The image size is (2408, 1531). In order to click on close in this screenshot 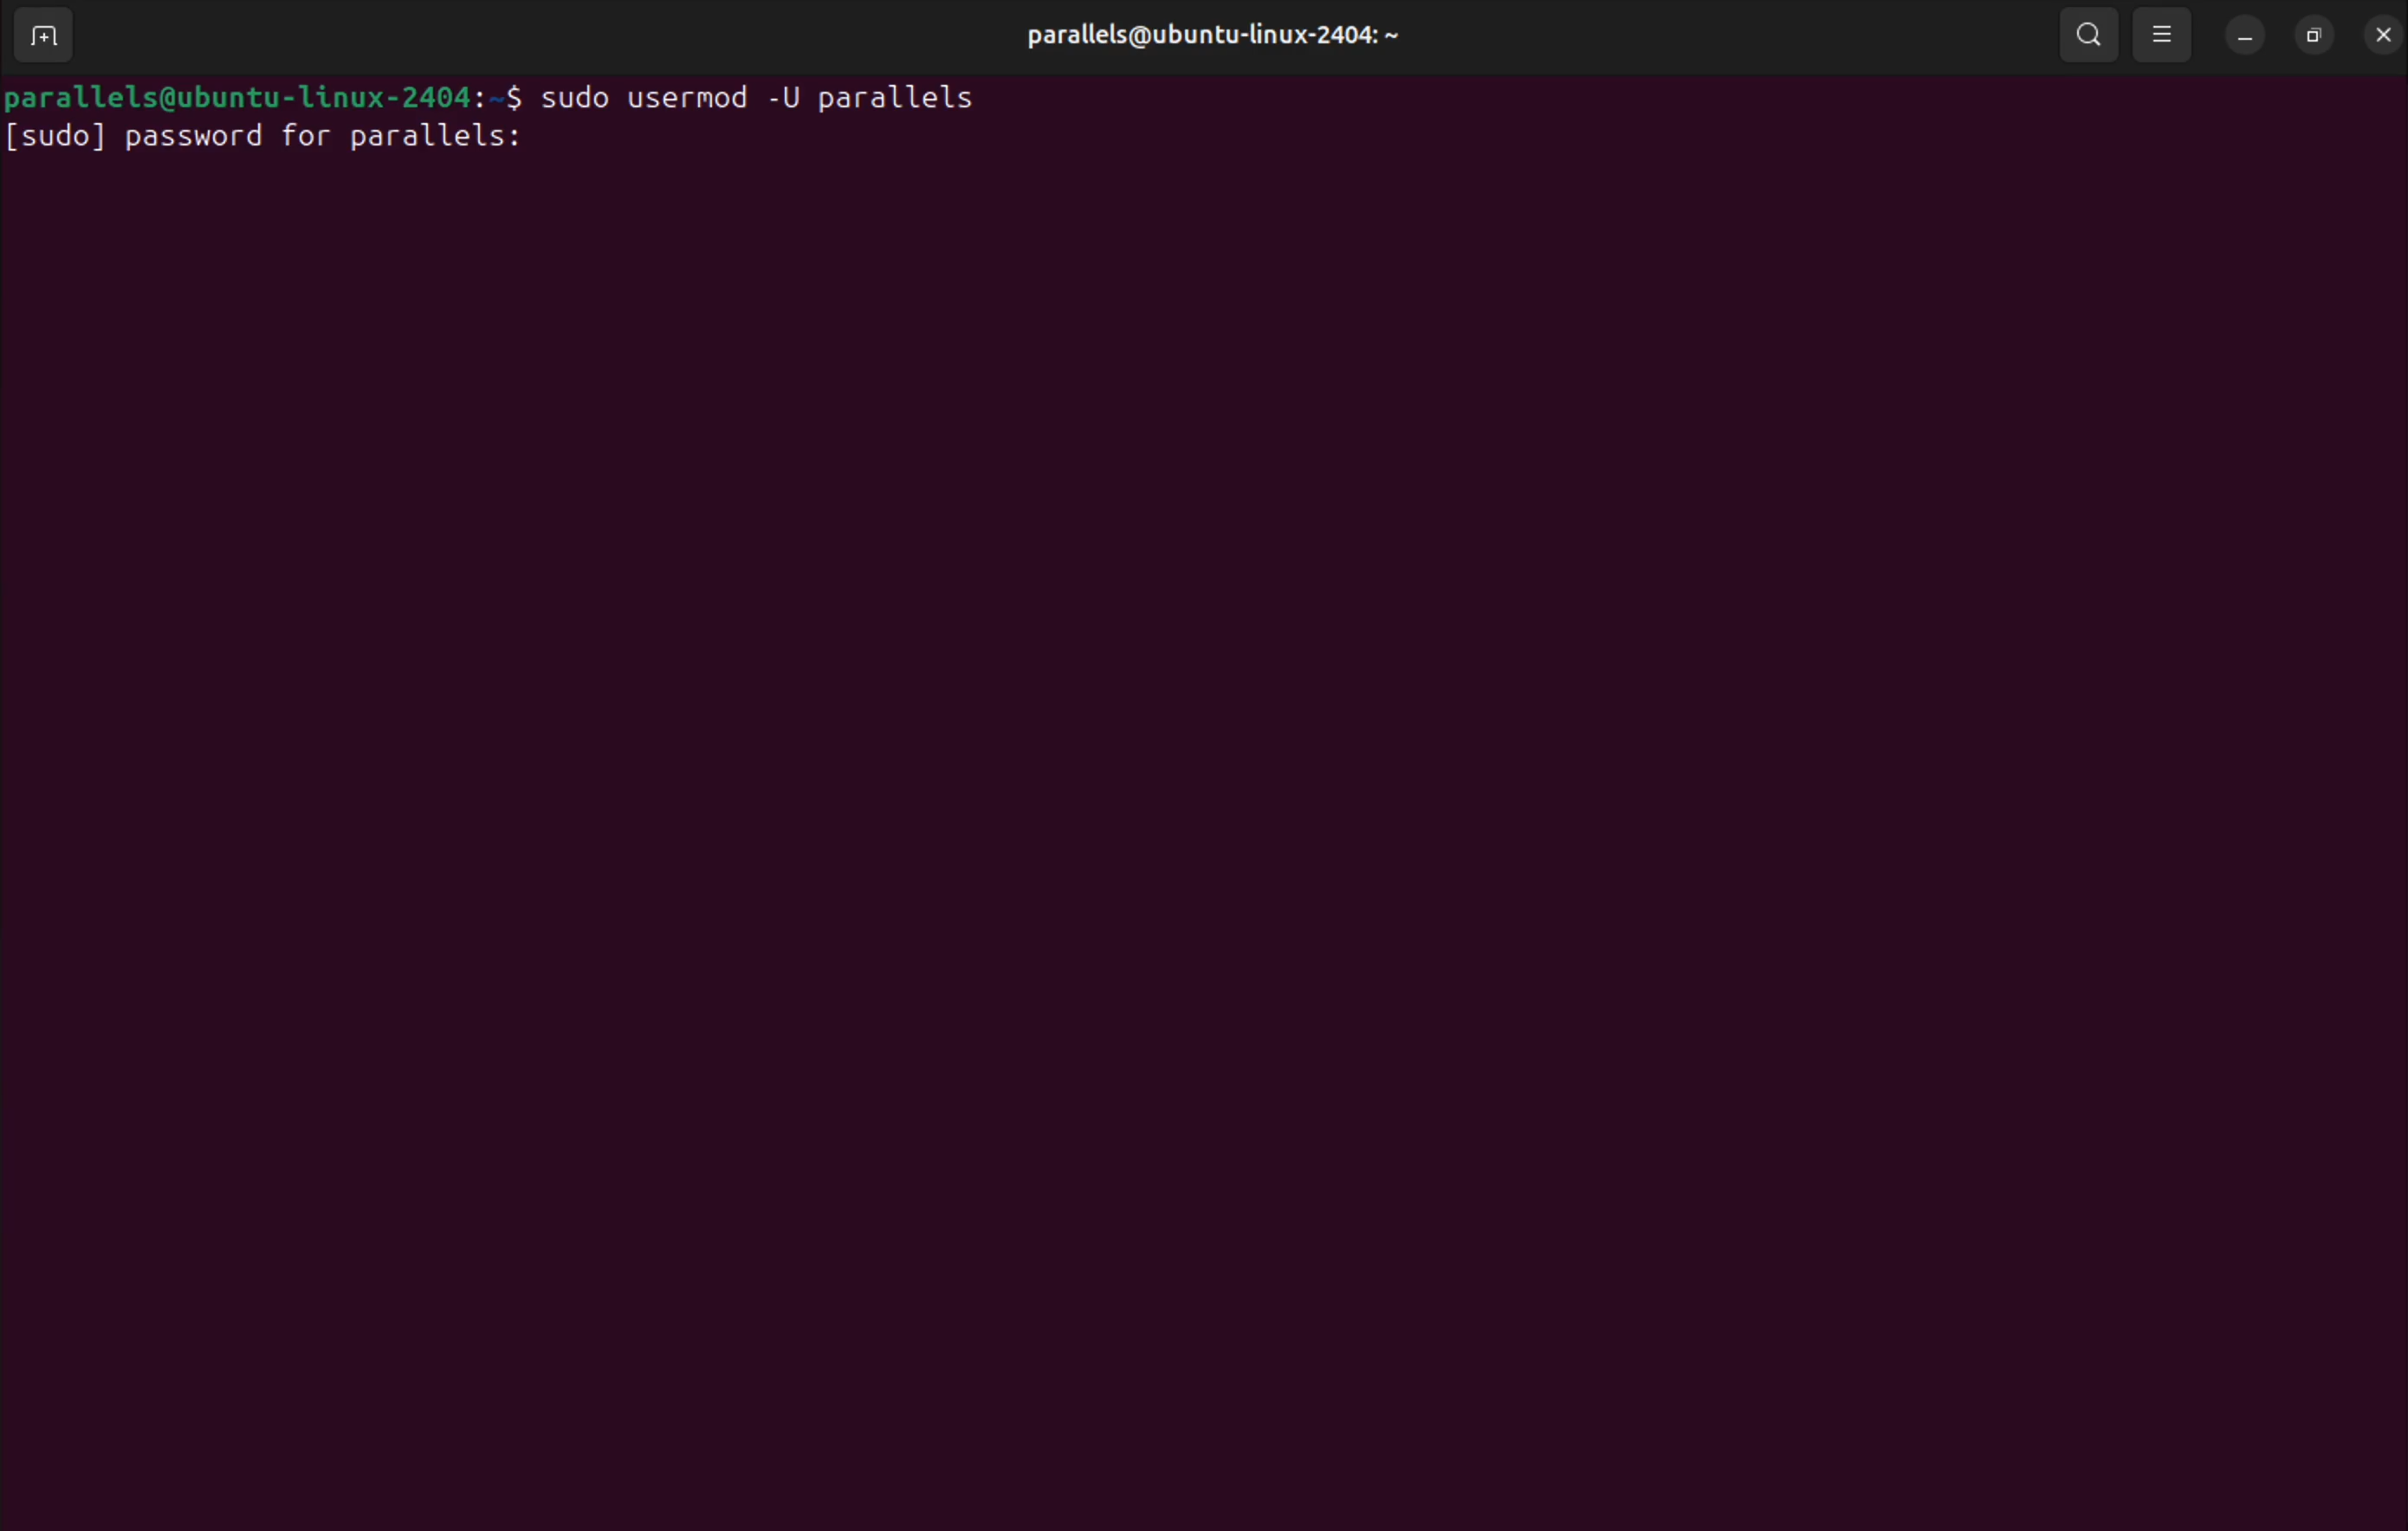, I will do `click(2380, 33)`.